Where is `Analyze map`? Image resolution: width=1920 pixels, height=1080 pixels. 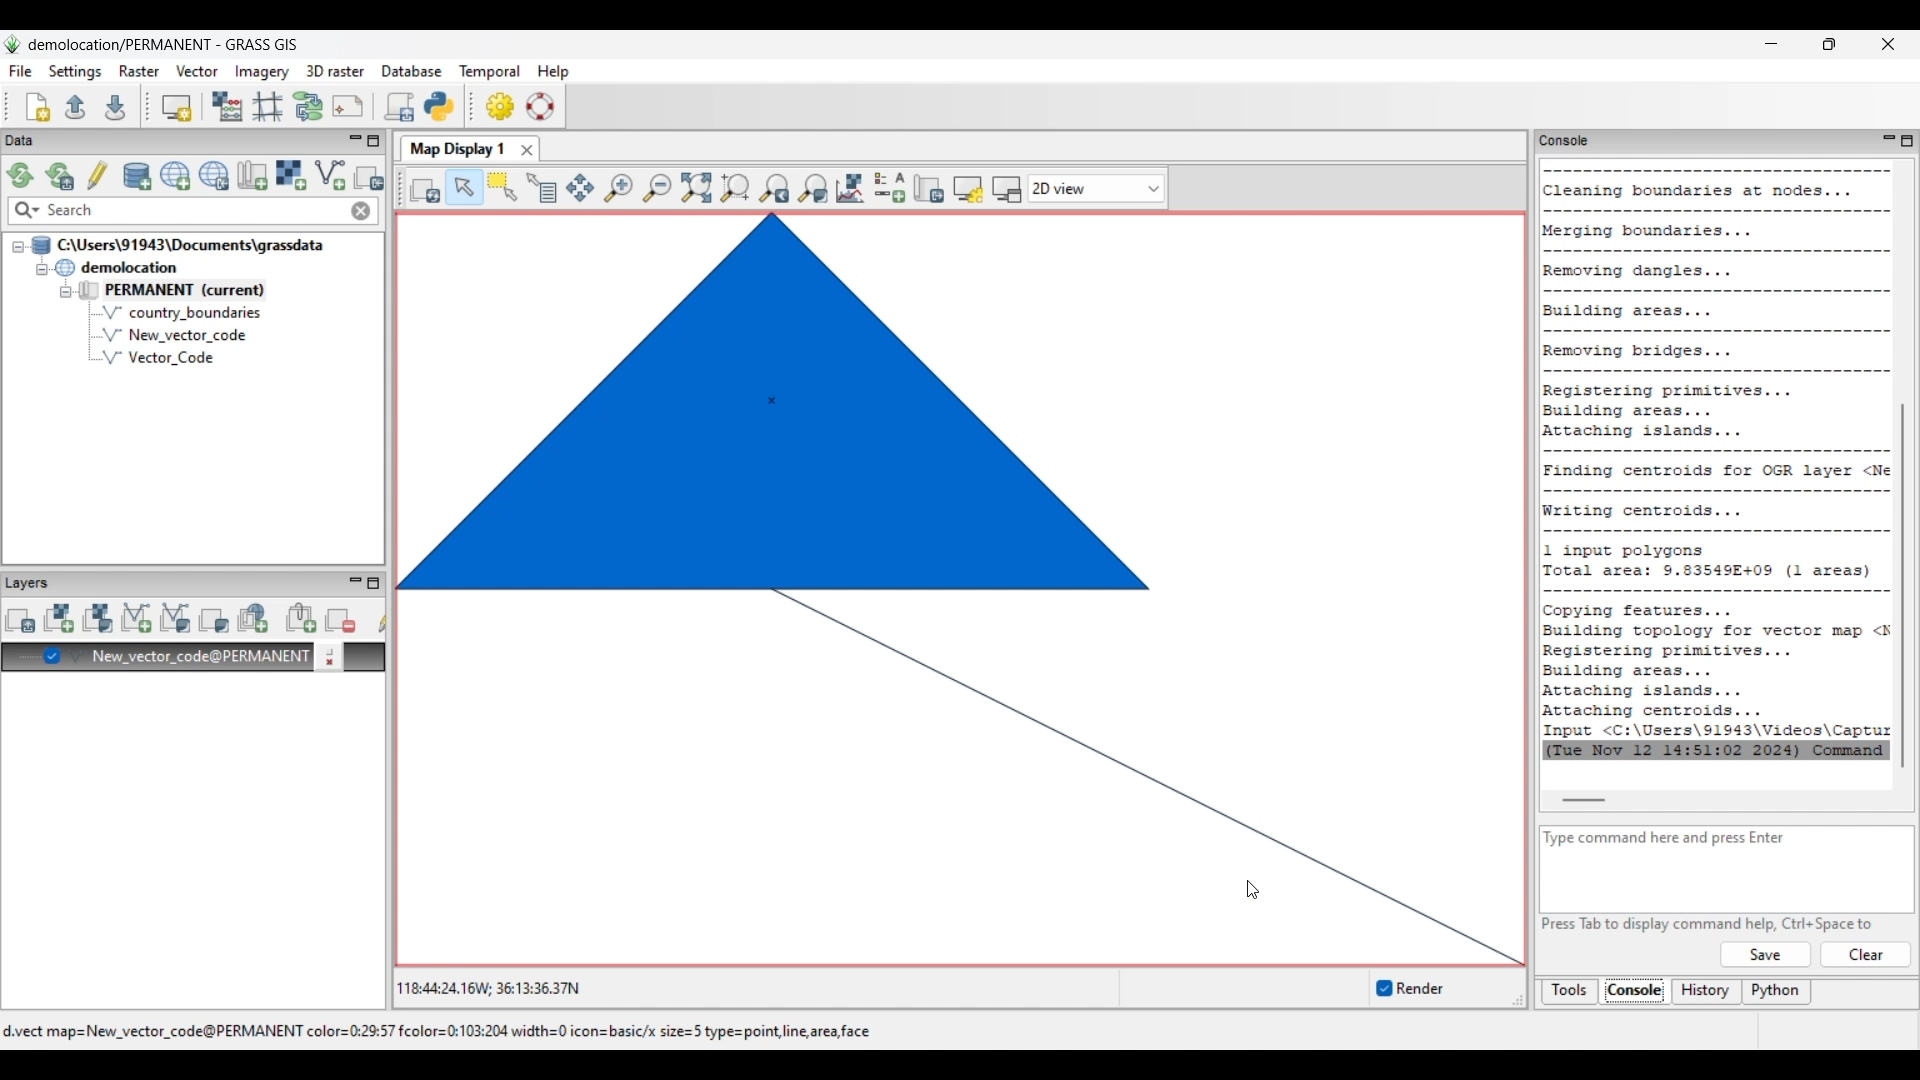 Analyze map is located at coordinates (850, 188).